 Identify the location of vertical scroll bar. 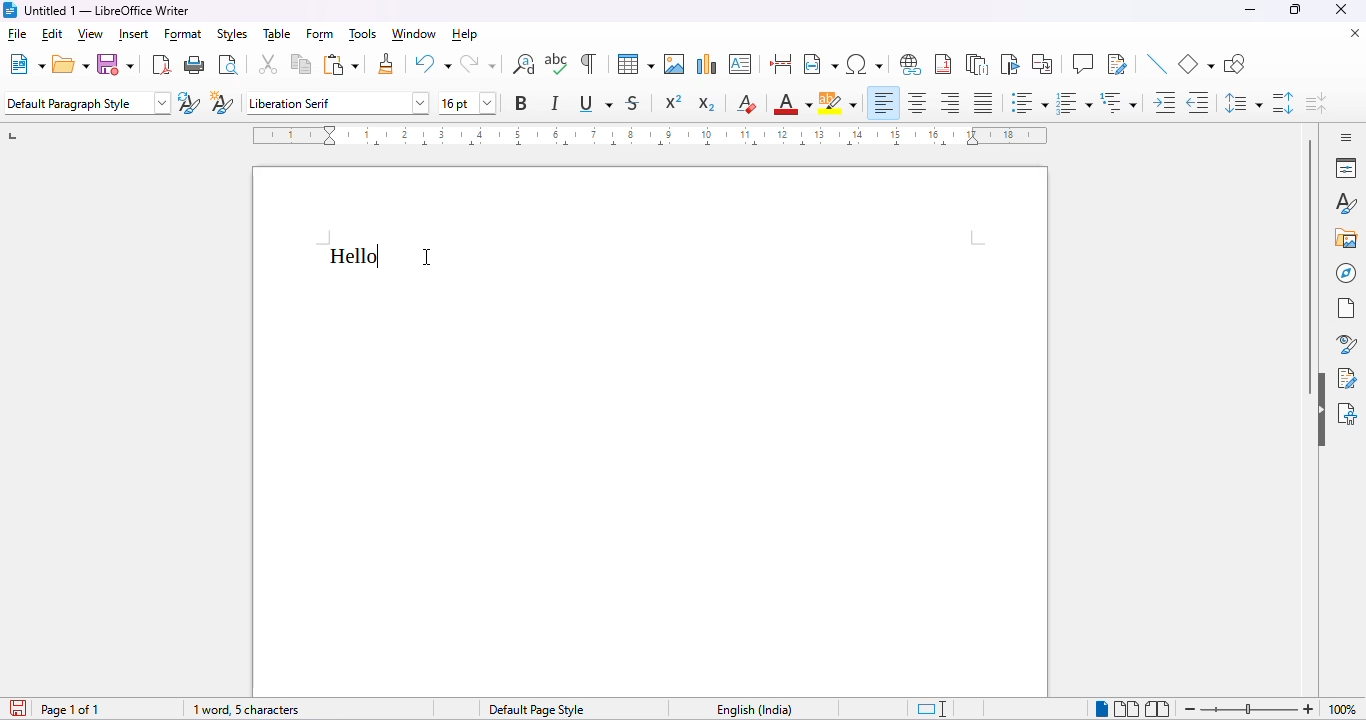
(1311, 267).